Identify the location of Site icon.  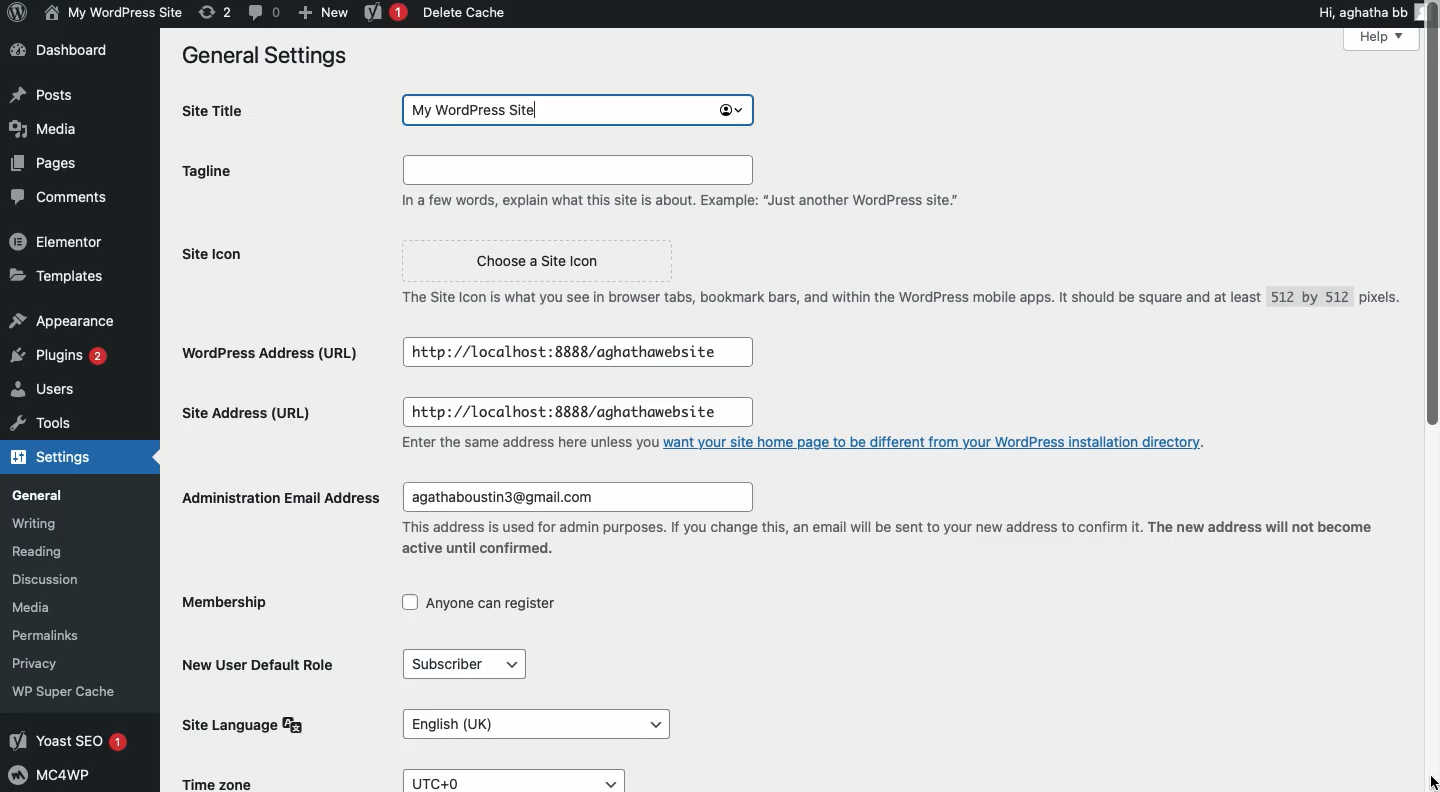
(231, 268).